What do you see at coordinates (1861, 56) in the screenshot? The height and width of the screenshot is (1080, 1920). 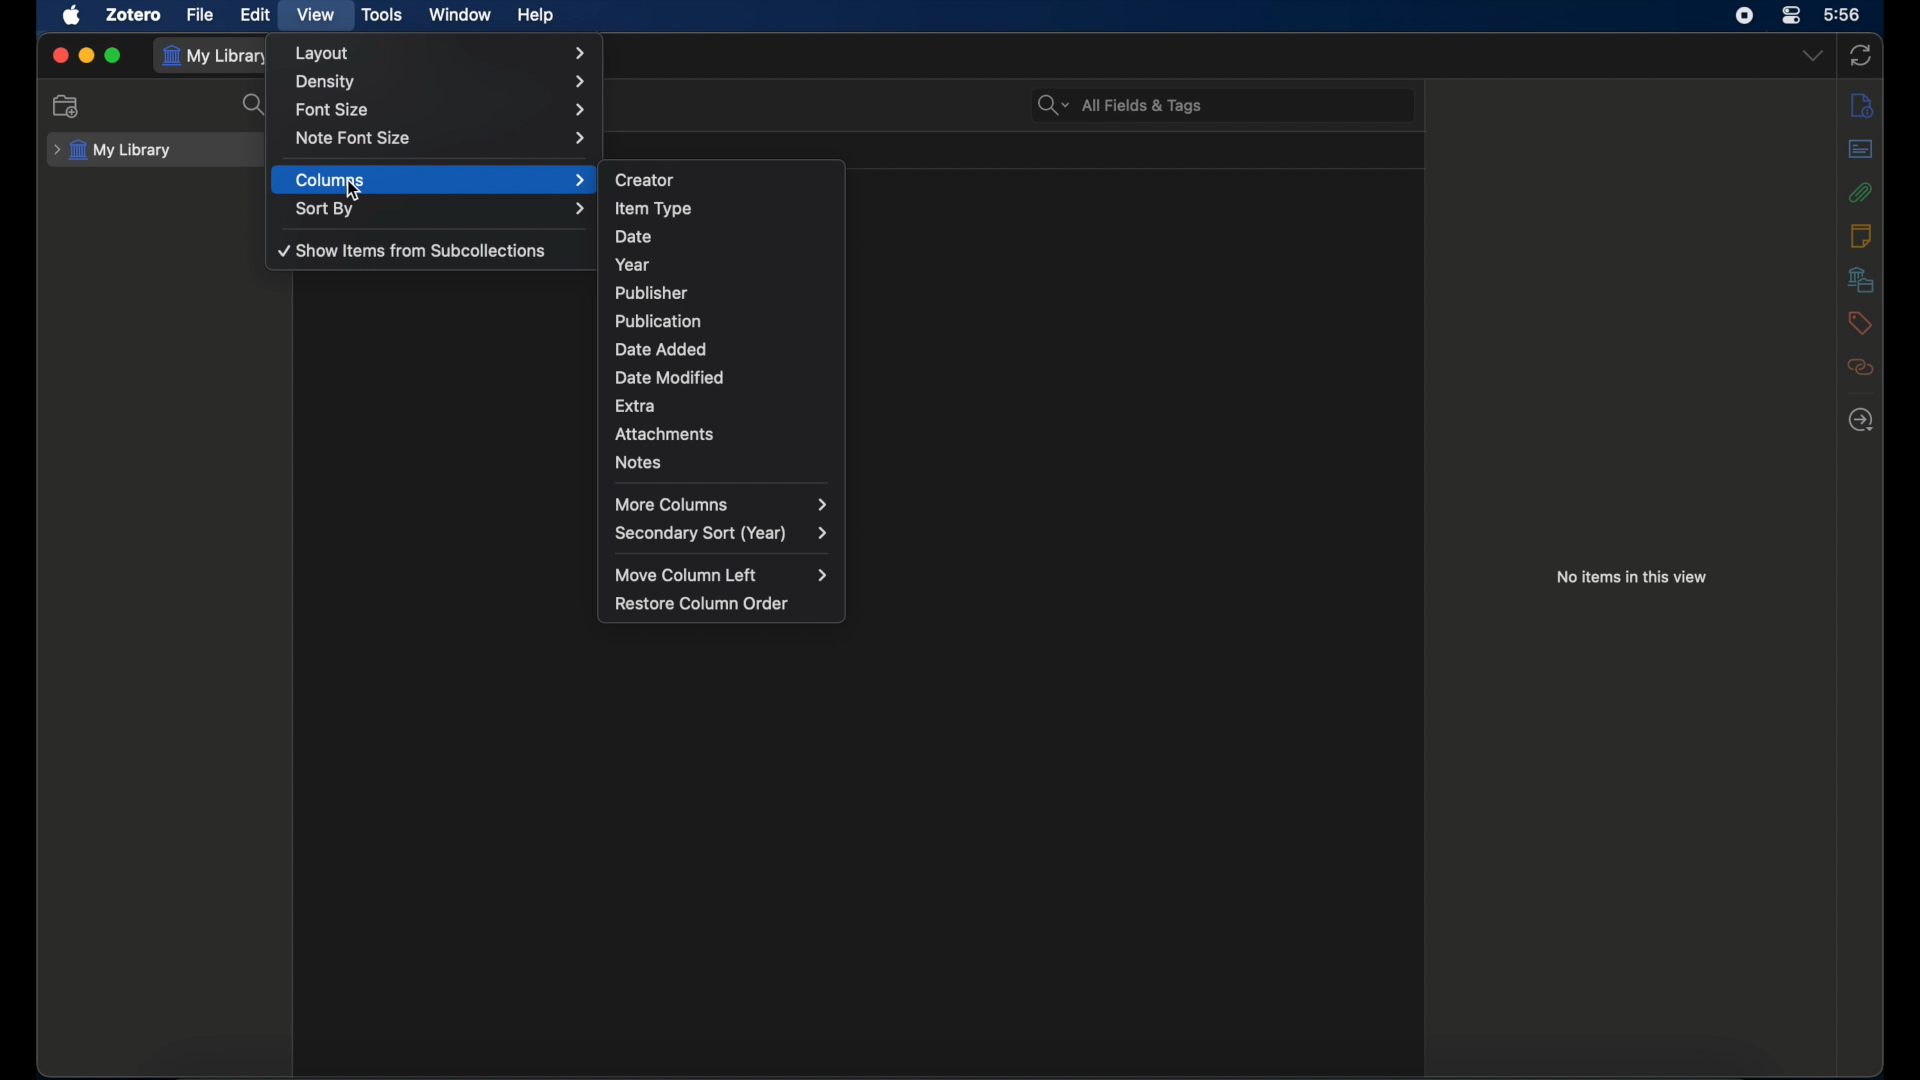 I see `sync` at bounding box center [1861, 56].